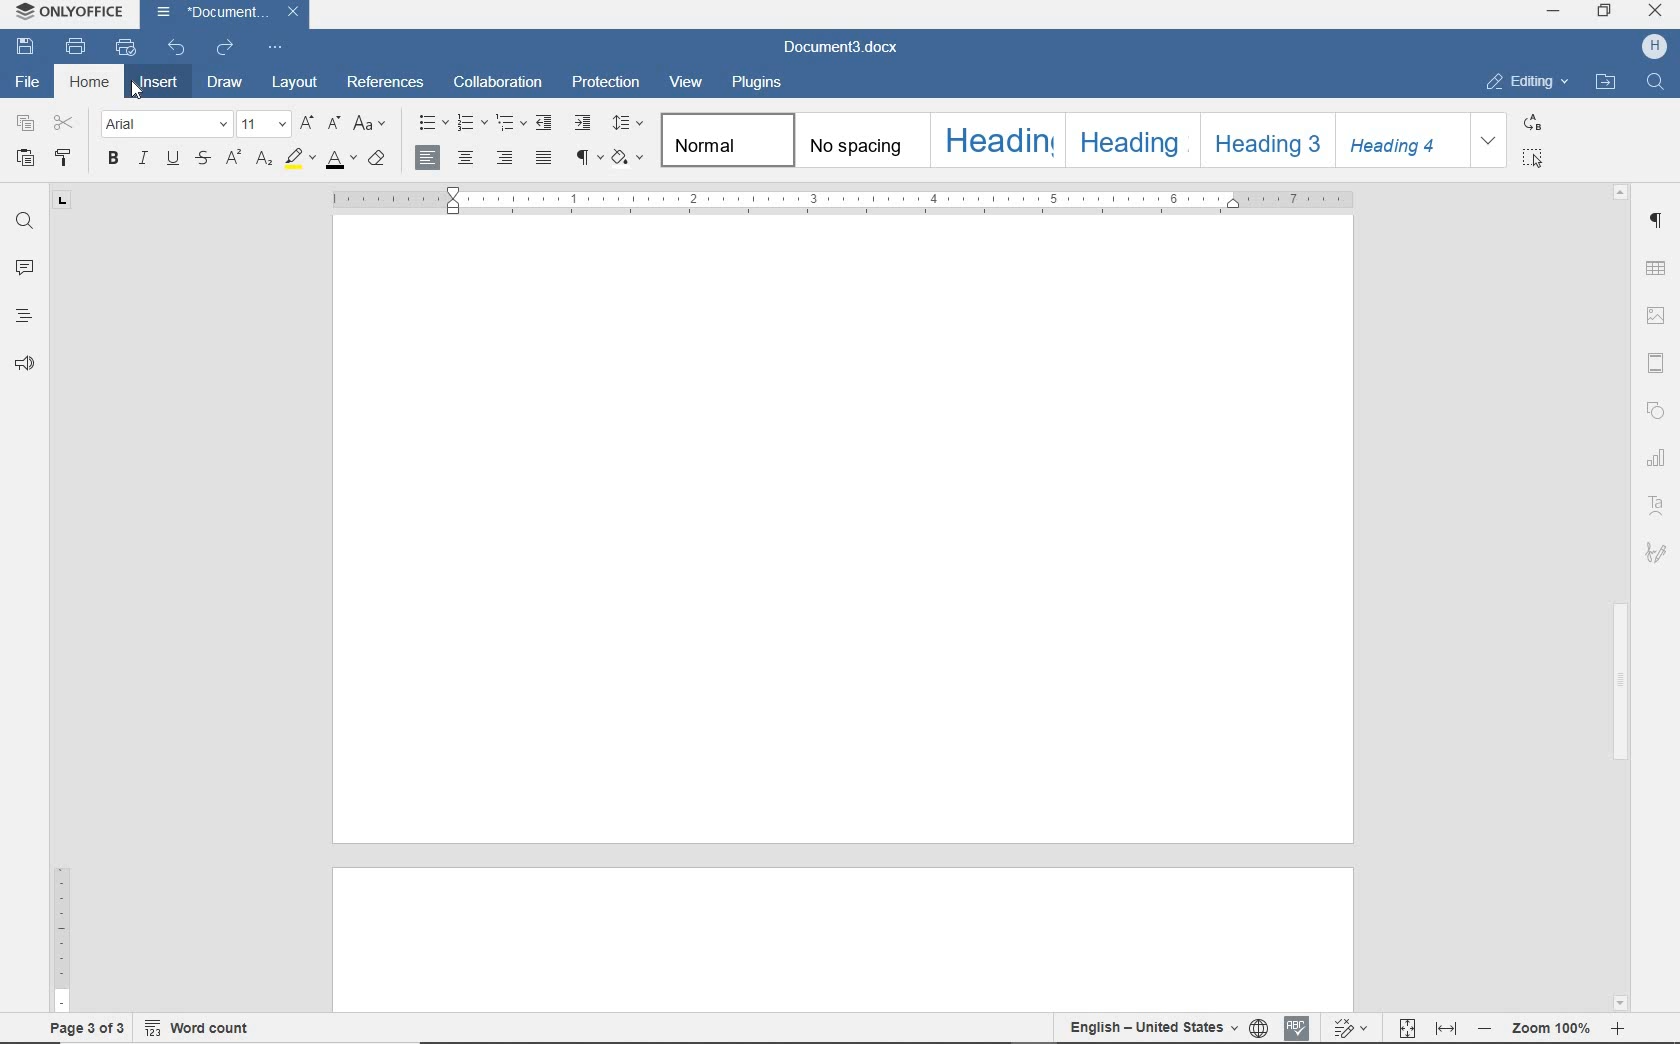  Describe the element at coordinates (179, 46) in the screenshot. I see `UNDO` at that location.